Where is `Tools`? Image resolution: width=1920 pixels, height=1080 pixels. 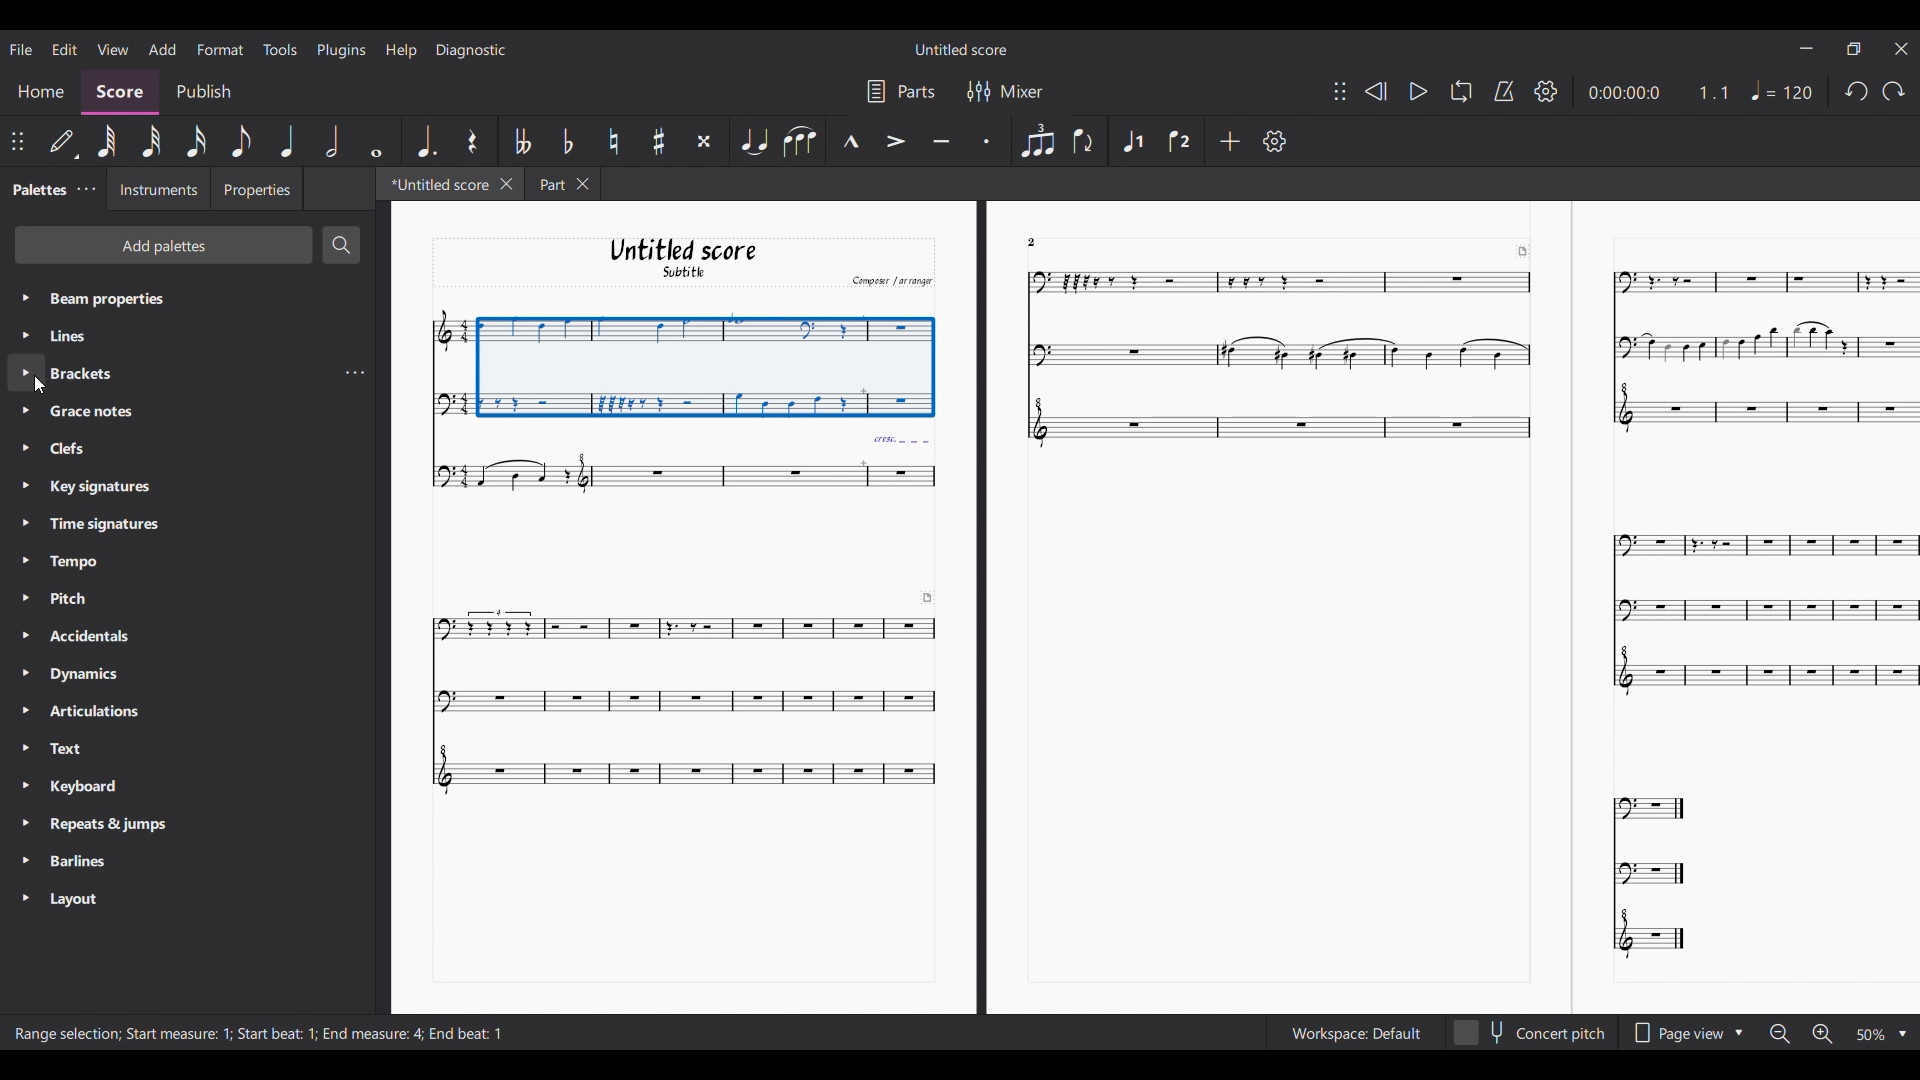
Tools is located at coordinates (280, 49).